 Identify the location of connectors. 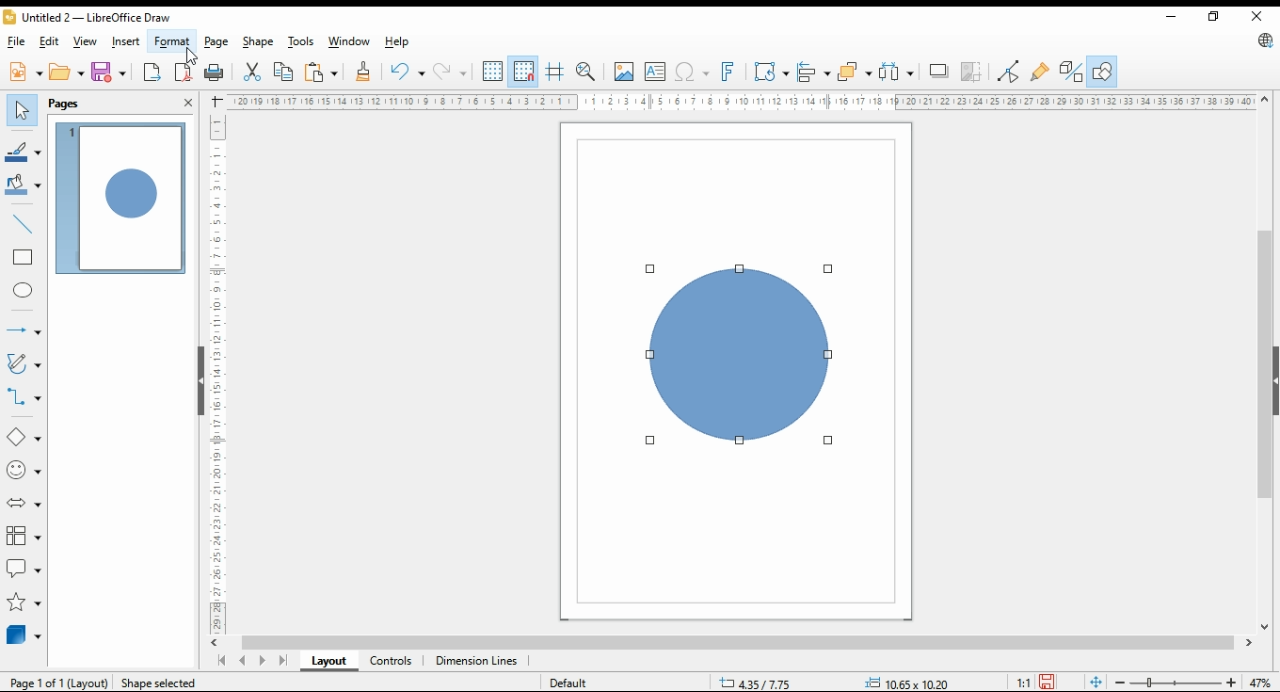
(25, 398).